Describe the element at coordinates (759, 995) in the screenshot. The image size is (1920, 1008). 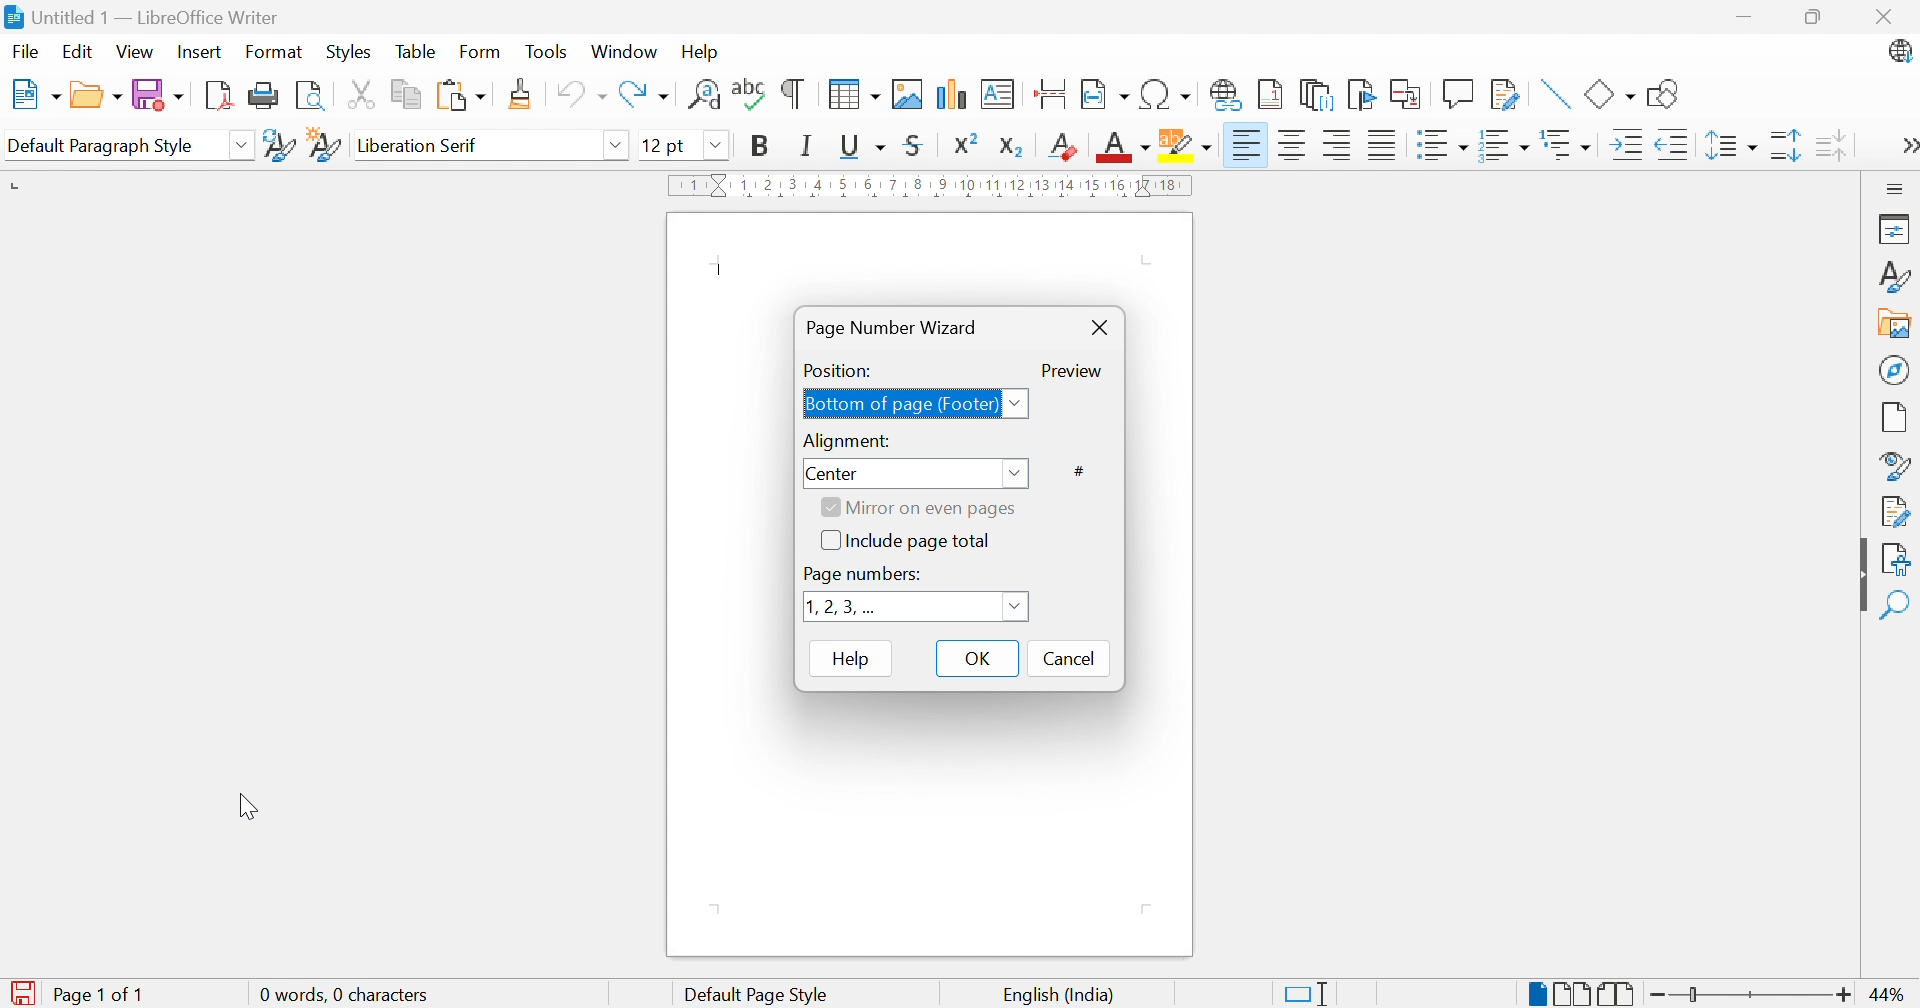
I see `Default page style` at that location.